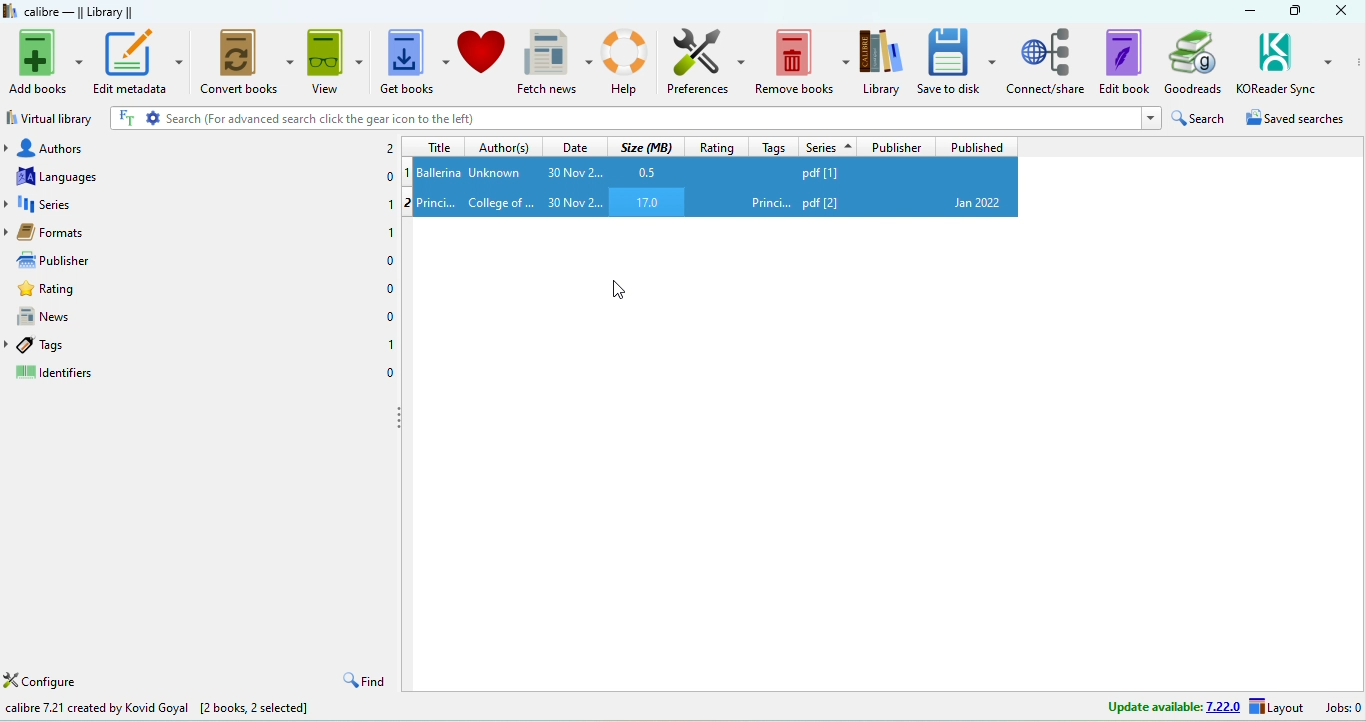 This screenshot has height=722, width=1366. What do you see at coordinates (804, 61) in the screenshot?
I see `Remove books` at bounding box center [804, 61].